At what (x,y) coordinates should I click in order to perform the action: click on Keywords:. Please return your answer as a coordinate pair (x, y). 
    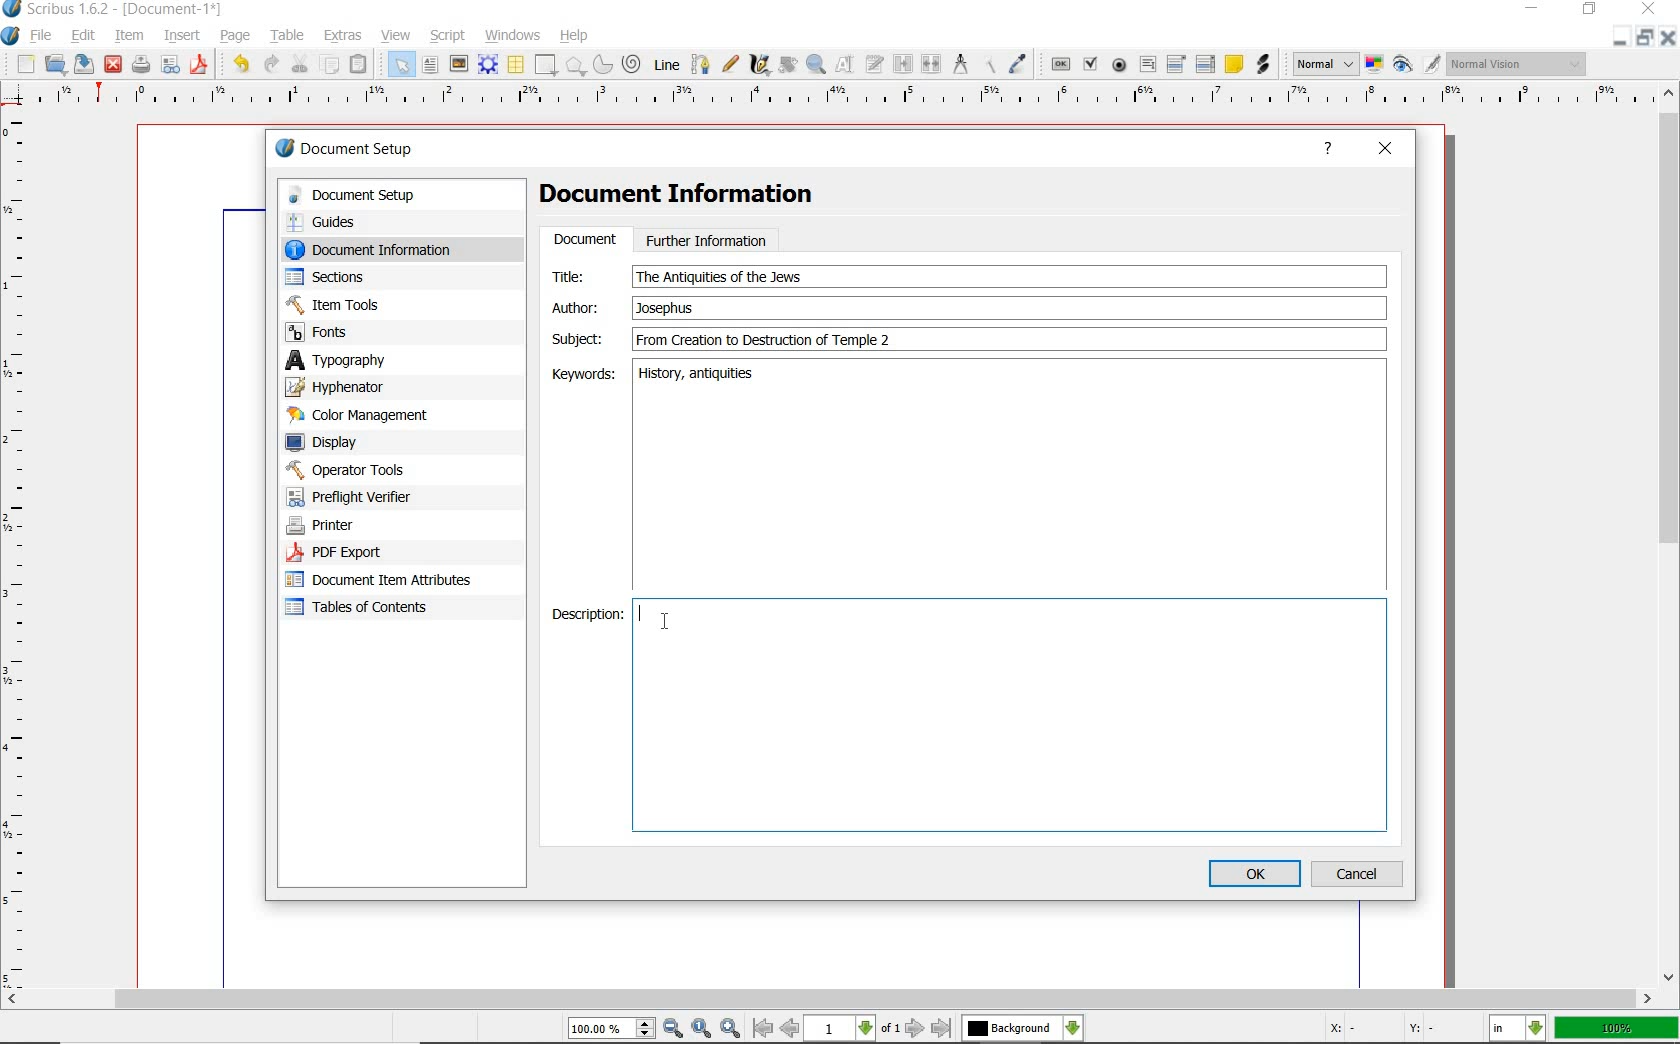
    Looking at the image, I should click on (581, 374).